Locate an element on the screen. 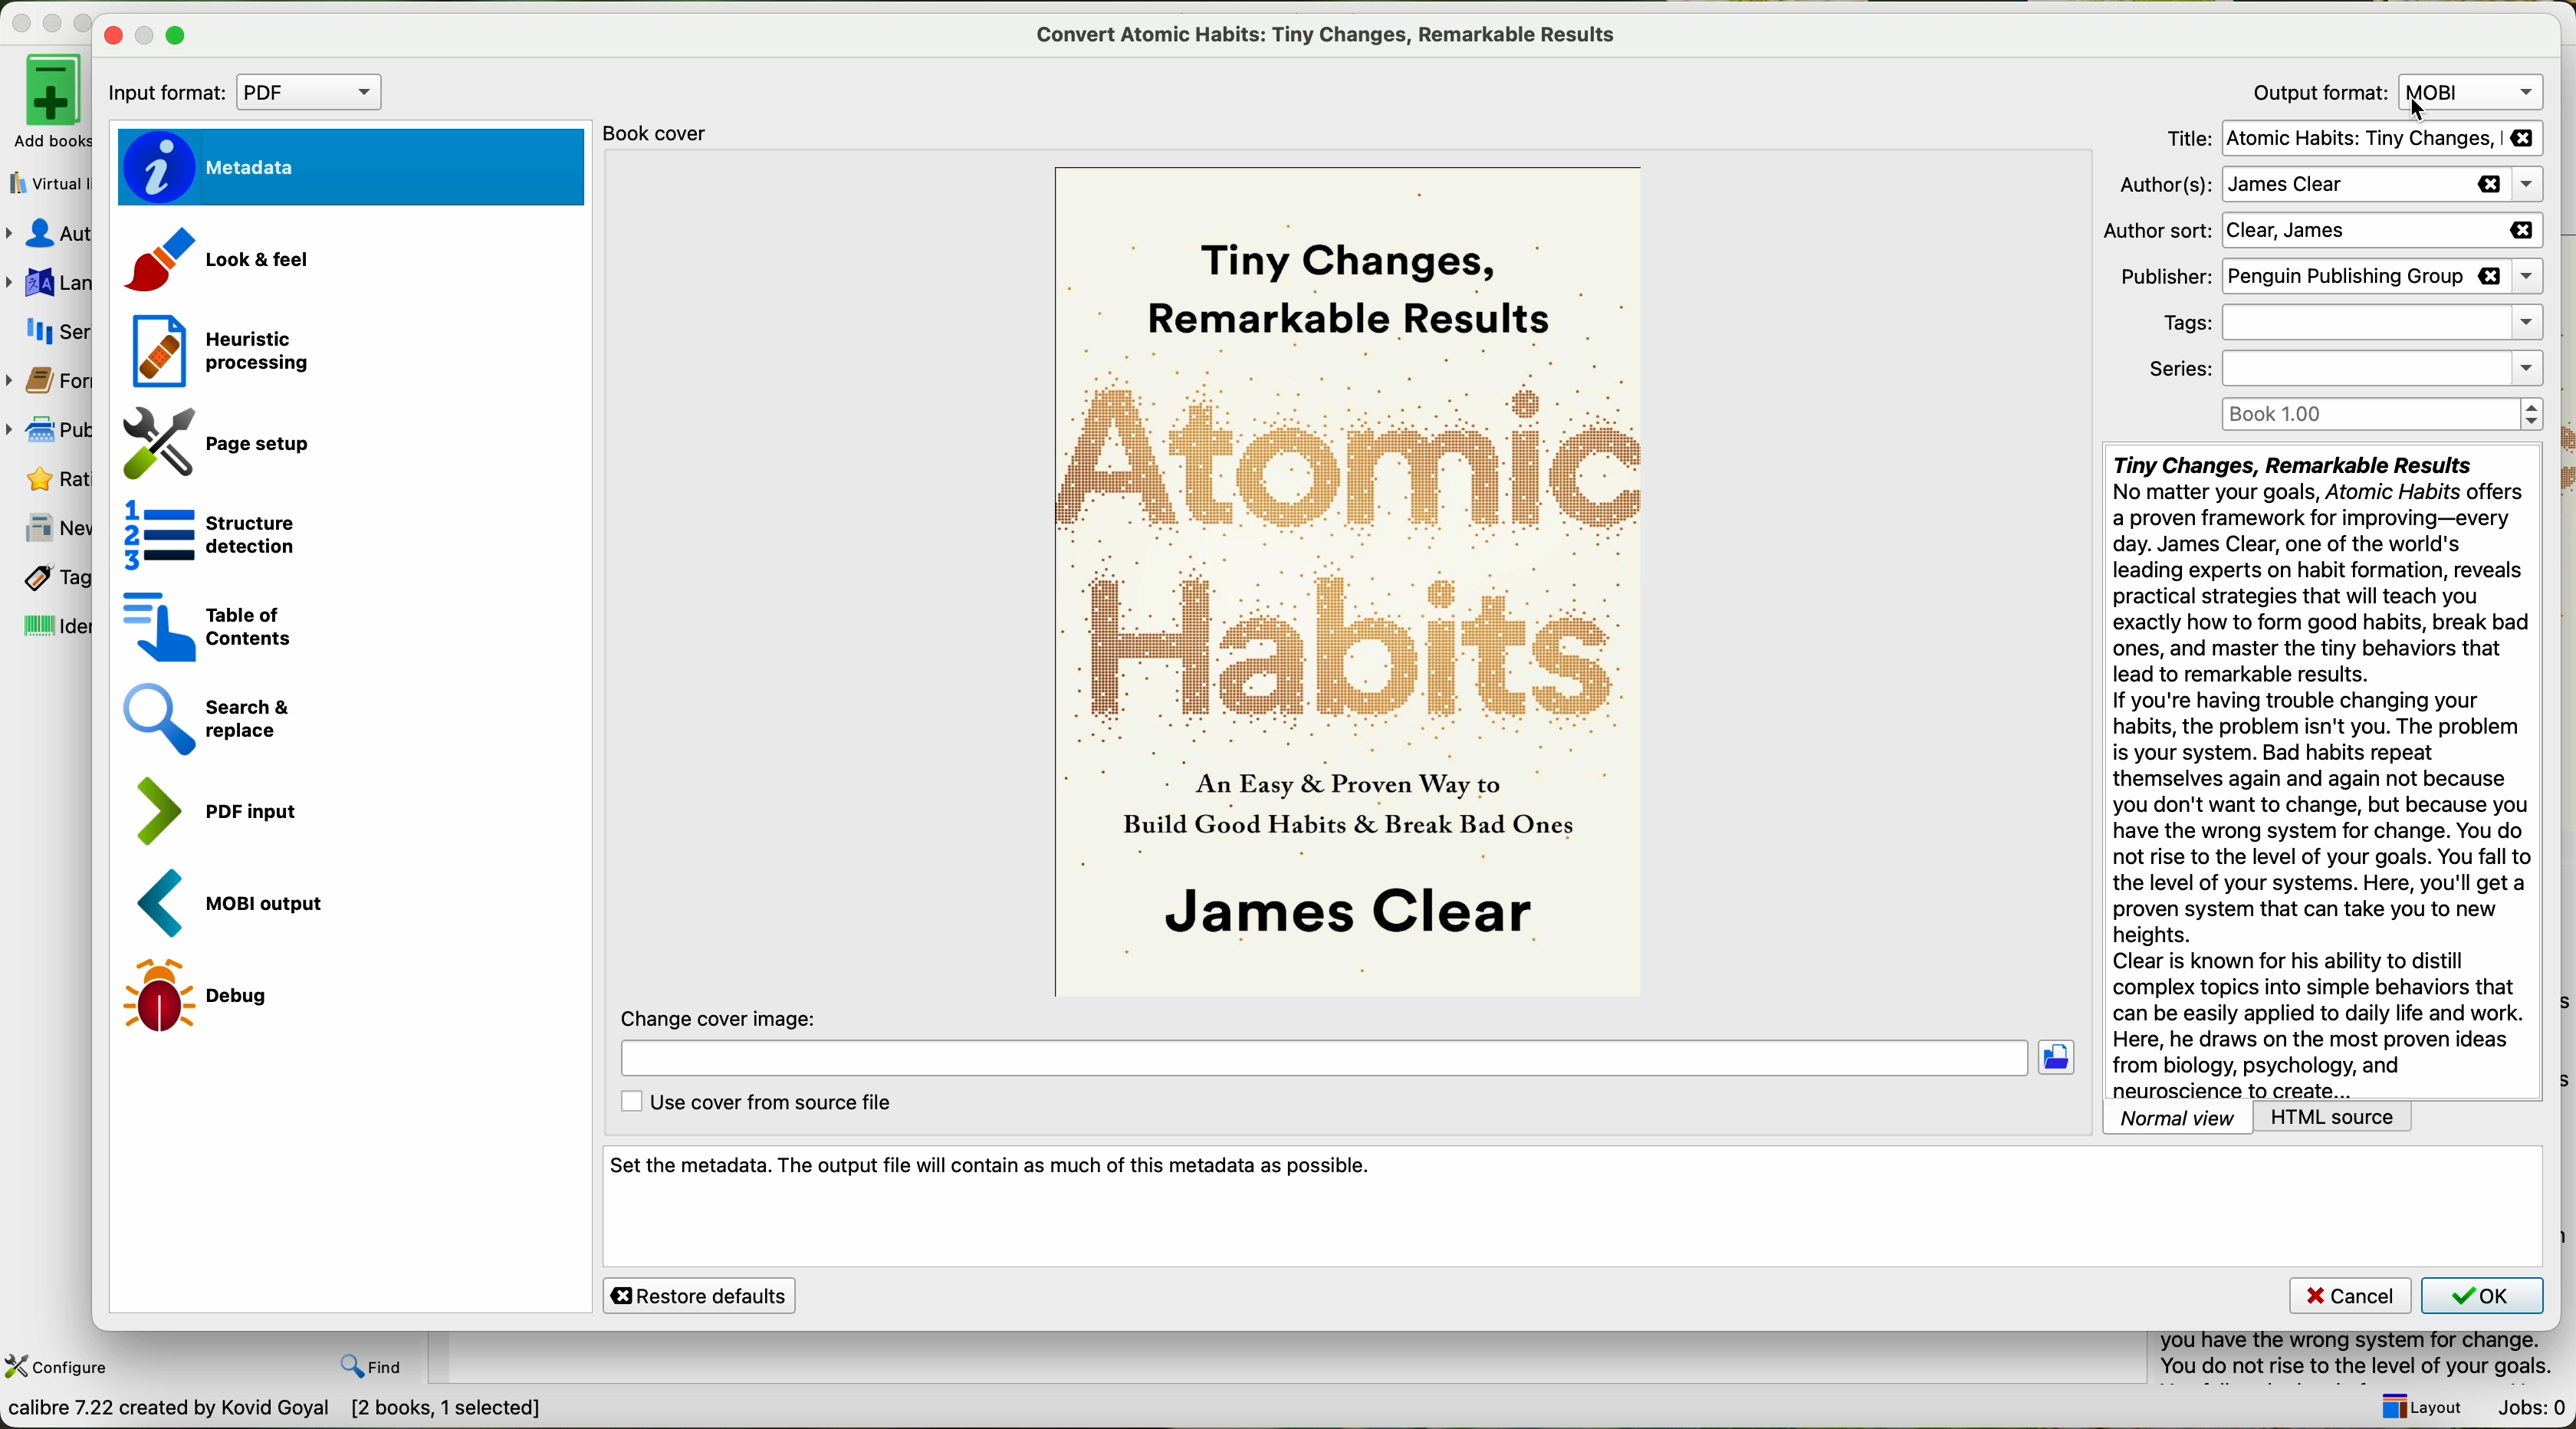 This screenshot has width=2576, height=1429. series is located at coordinates (2342, 367).